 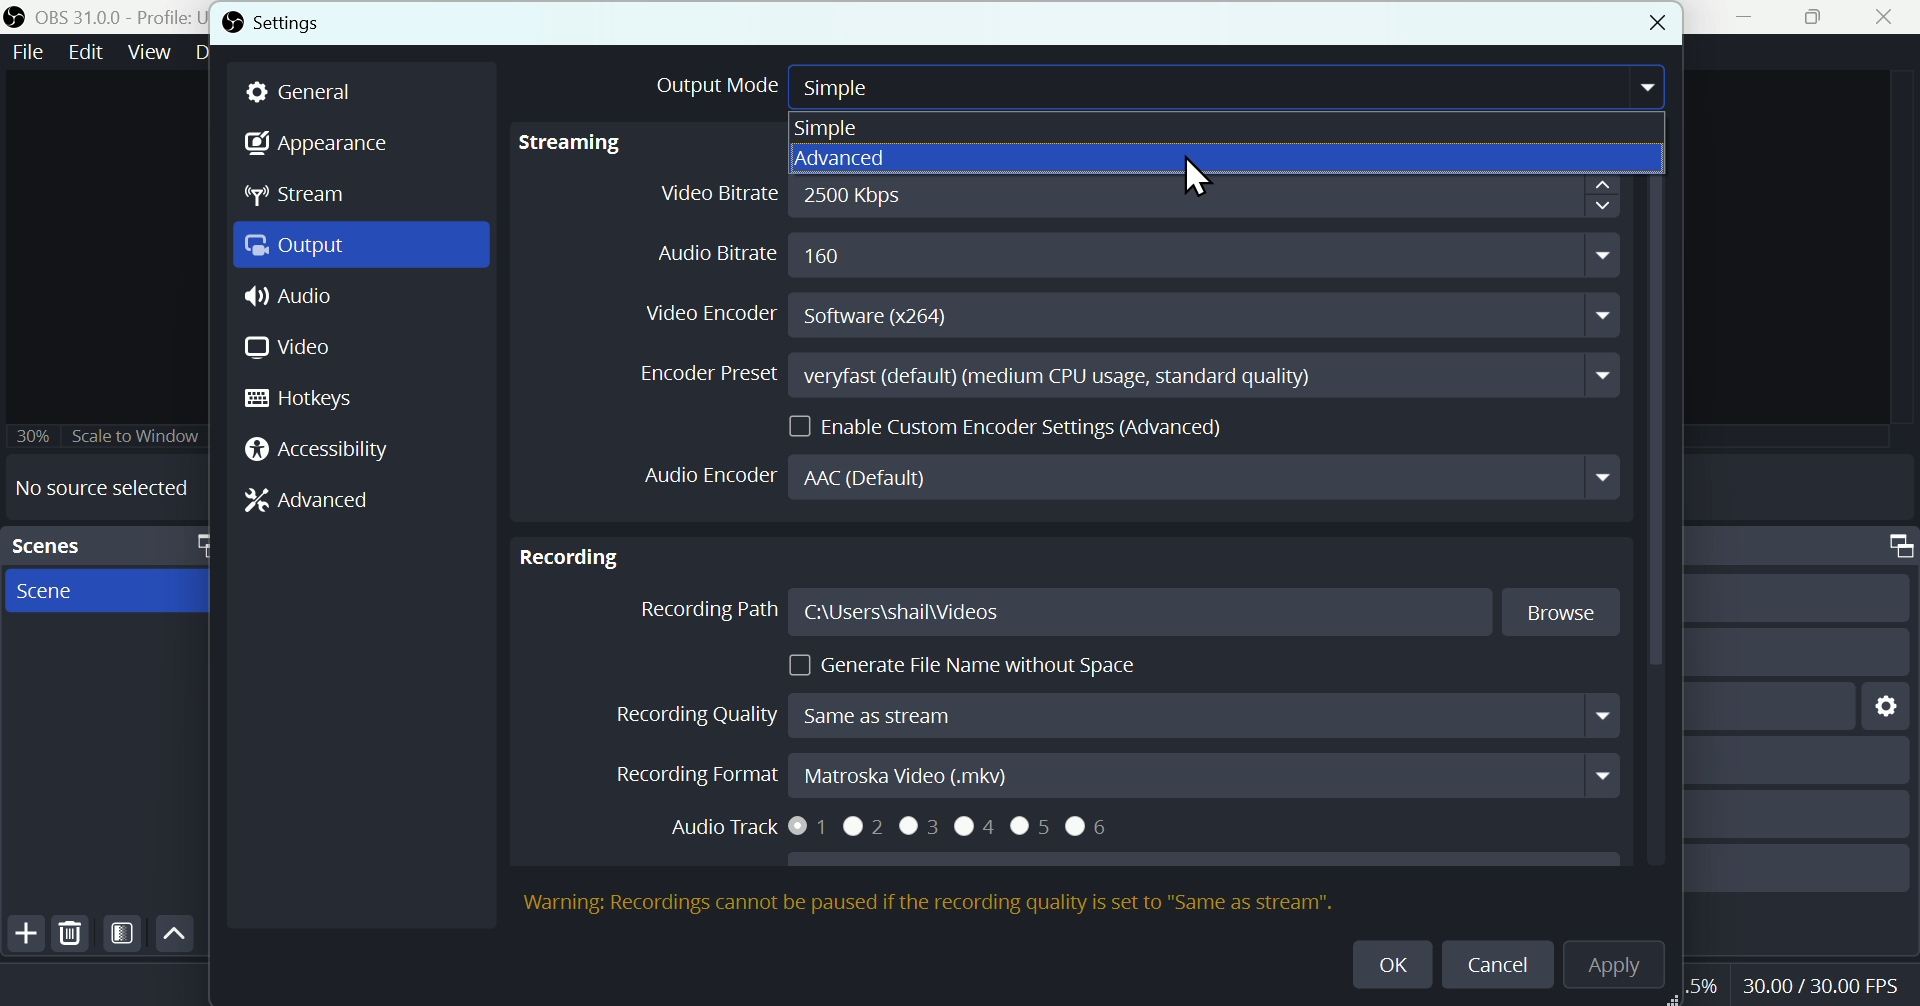 I want to click on Appearance, so click(x=321, y=142).